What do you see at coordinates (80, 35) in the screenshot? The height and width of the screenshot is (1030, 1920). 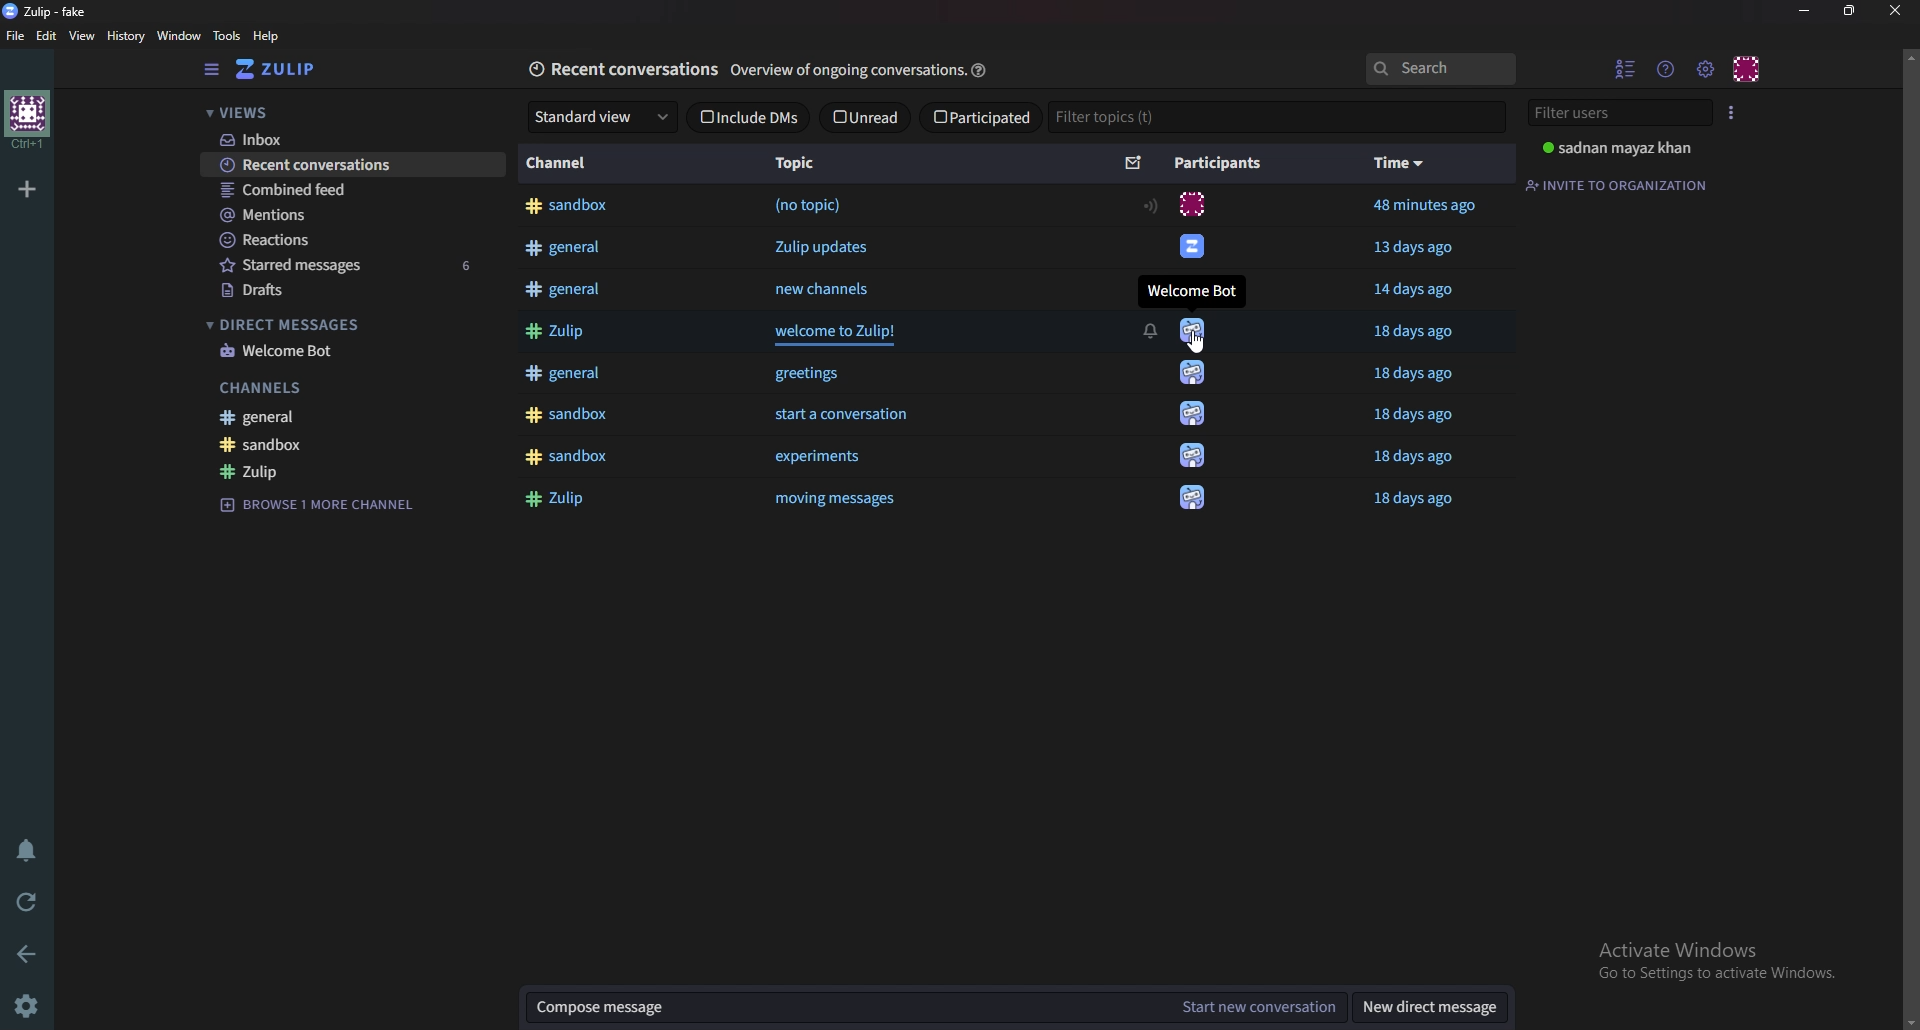 I see `View` at bounding box center [80, 35].